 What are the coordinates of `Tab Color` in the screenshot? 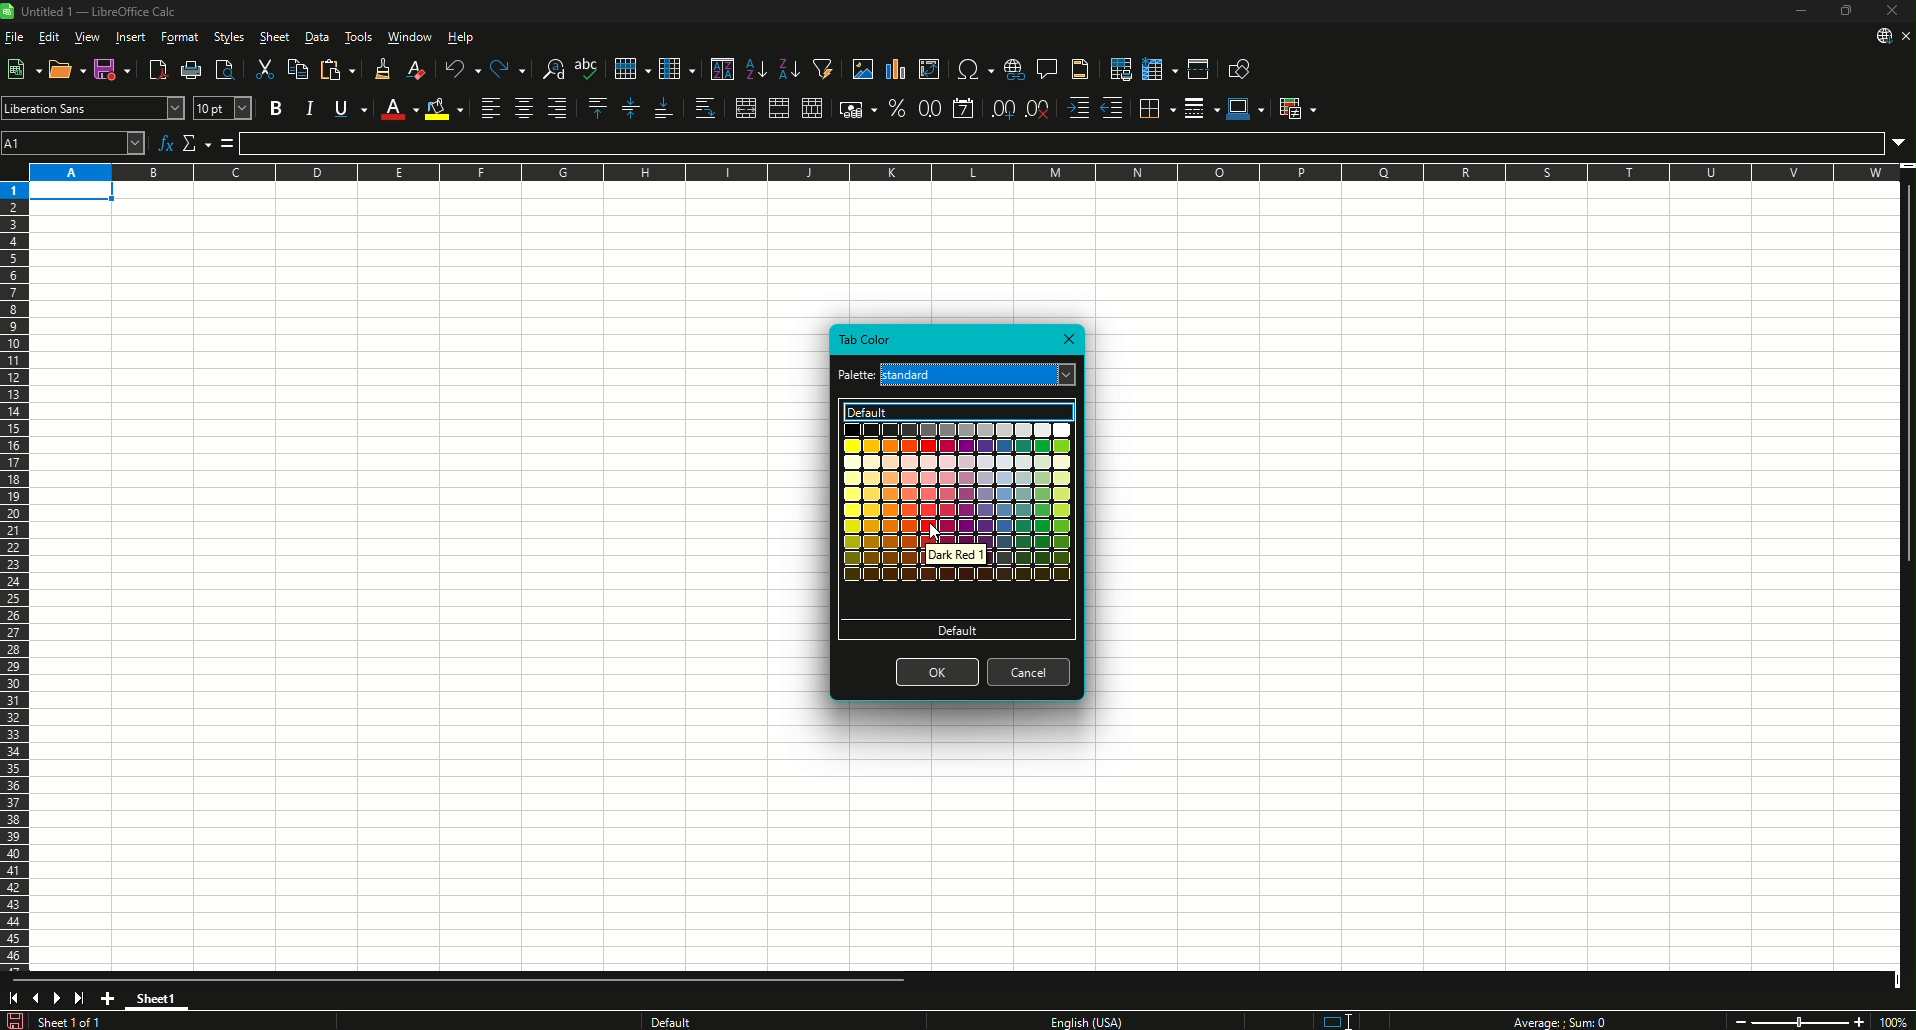 It's located at (867, 340).